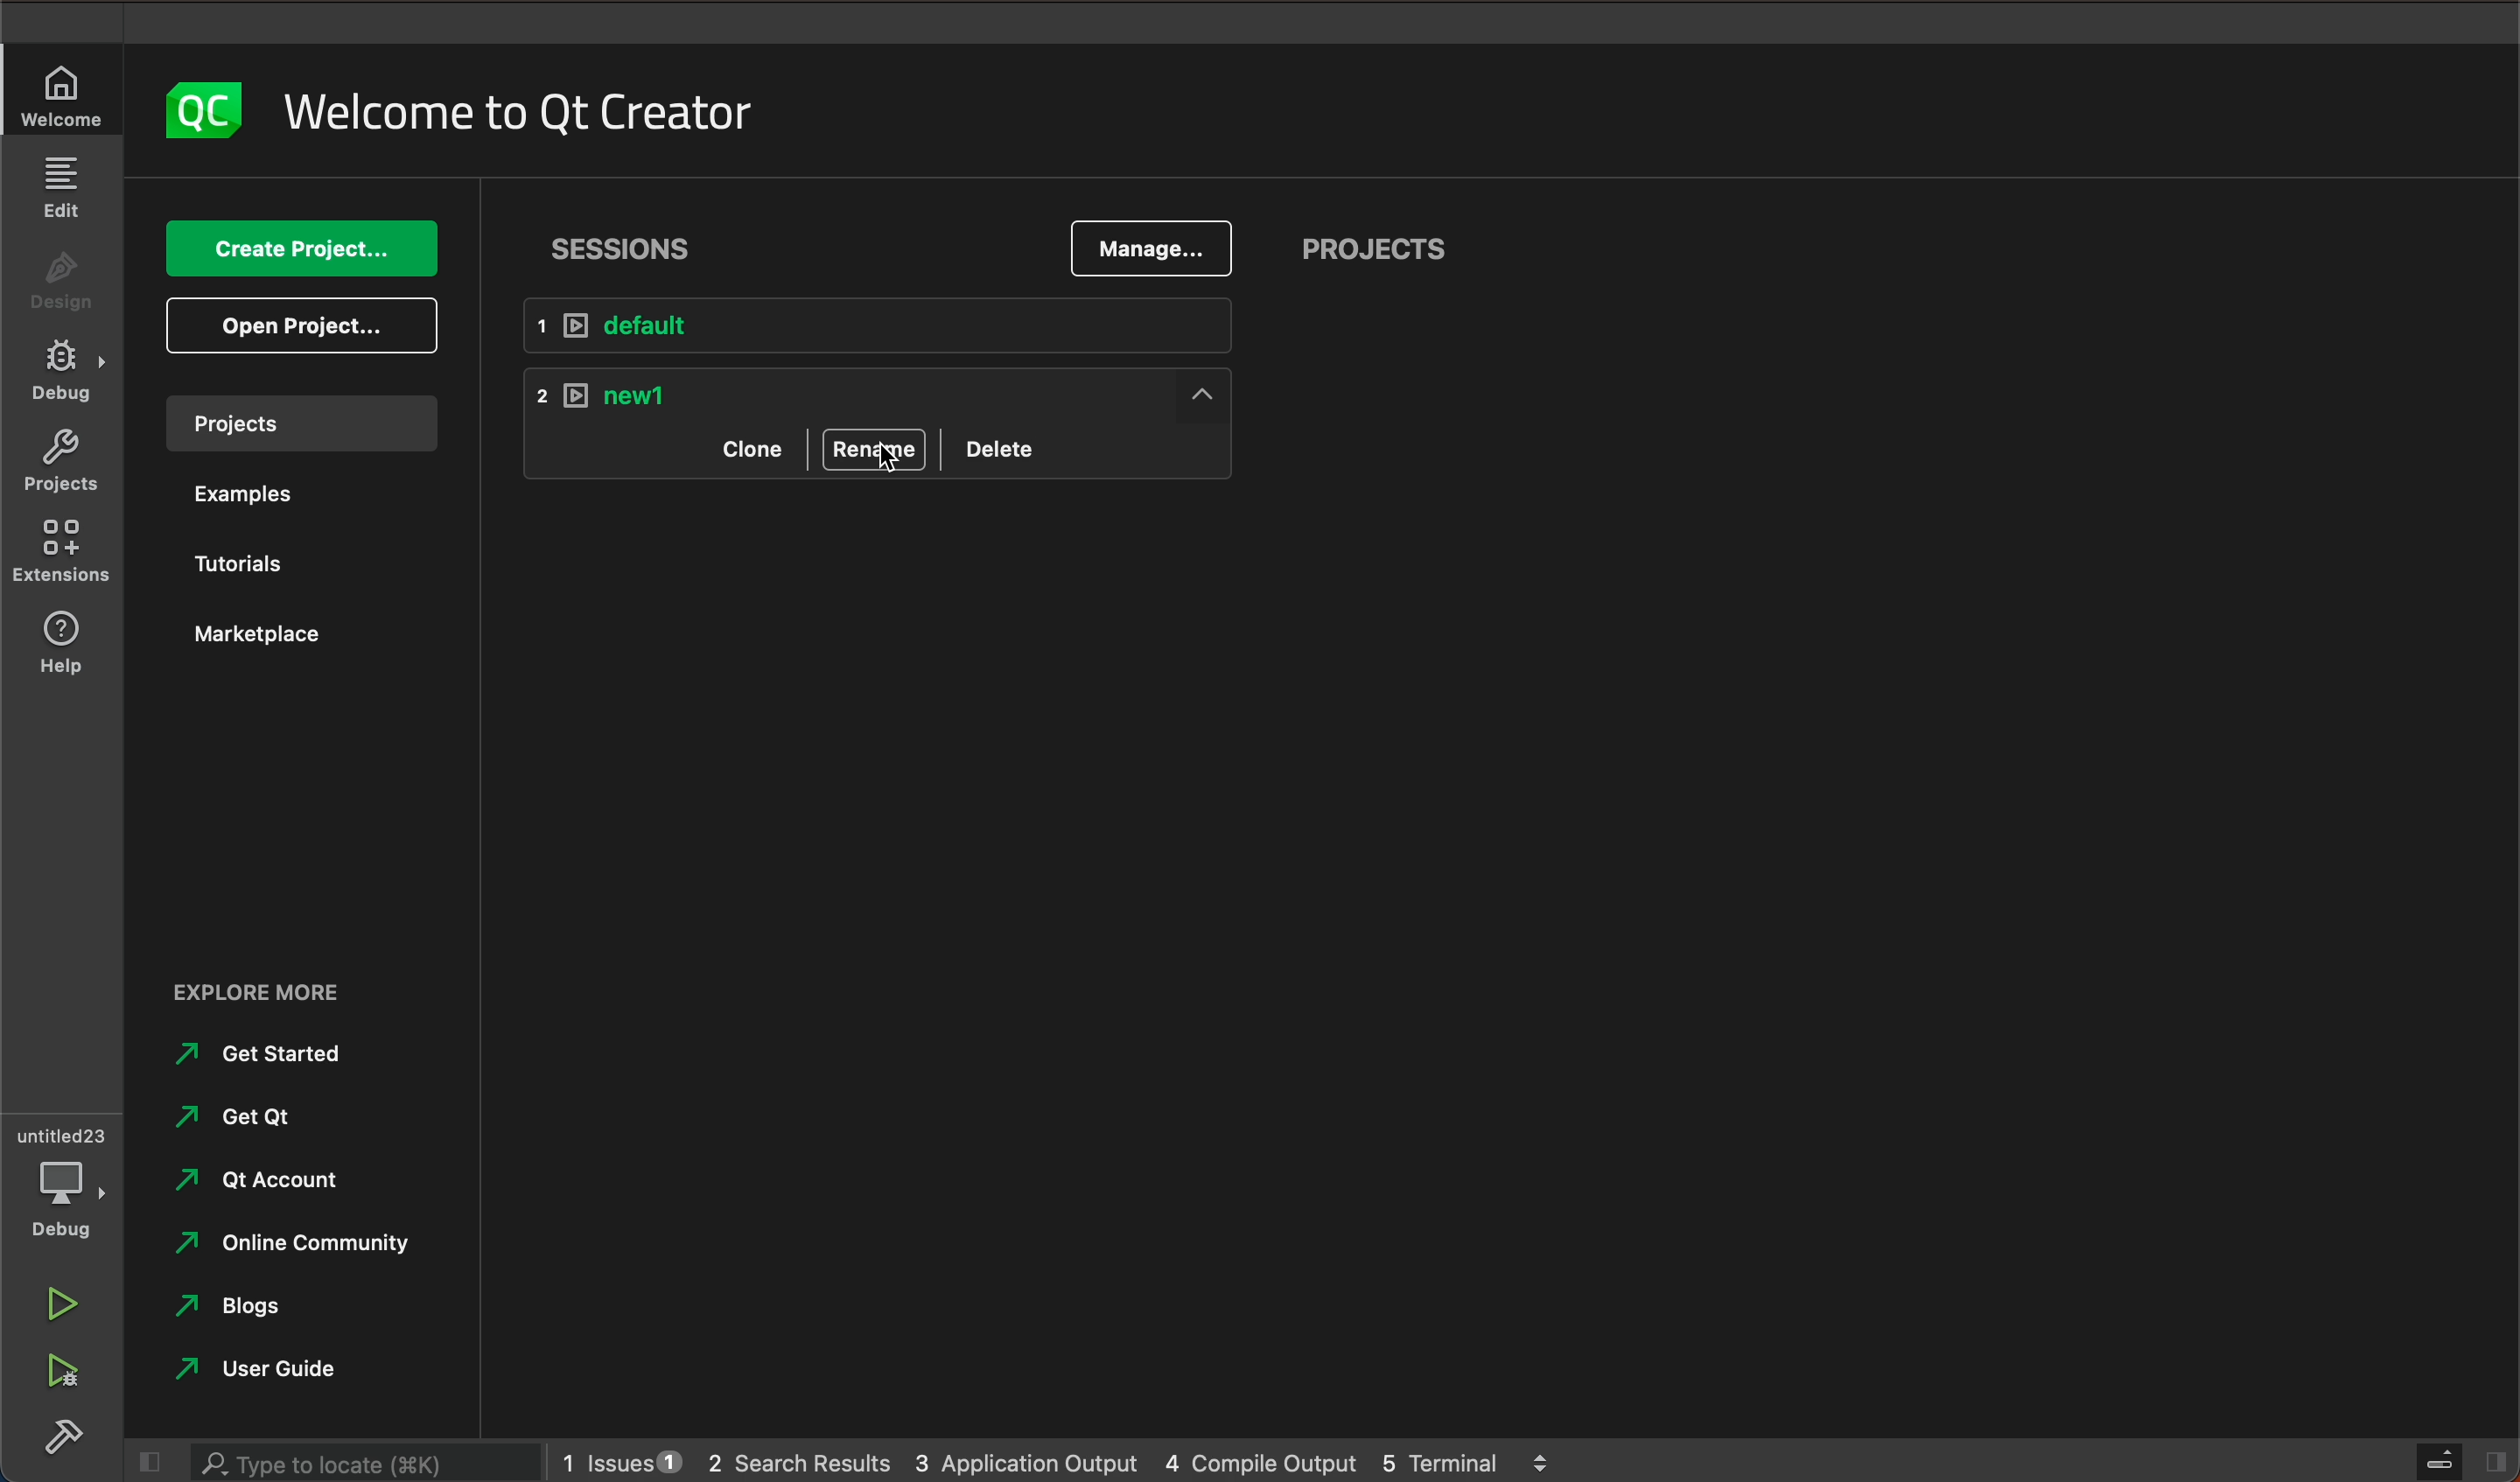 The width and height of the screenshot is (2520, 1482). I want to click on get started, so click(267, 1053).